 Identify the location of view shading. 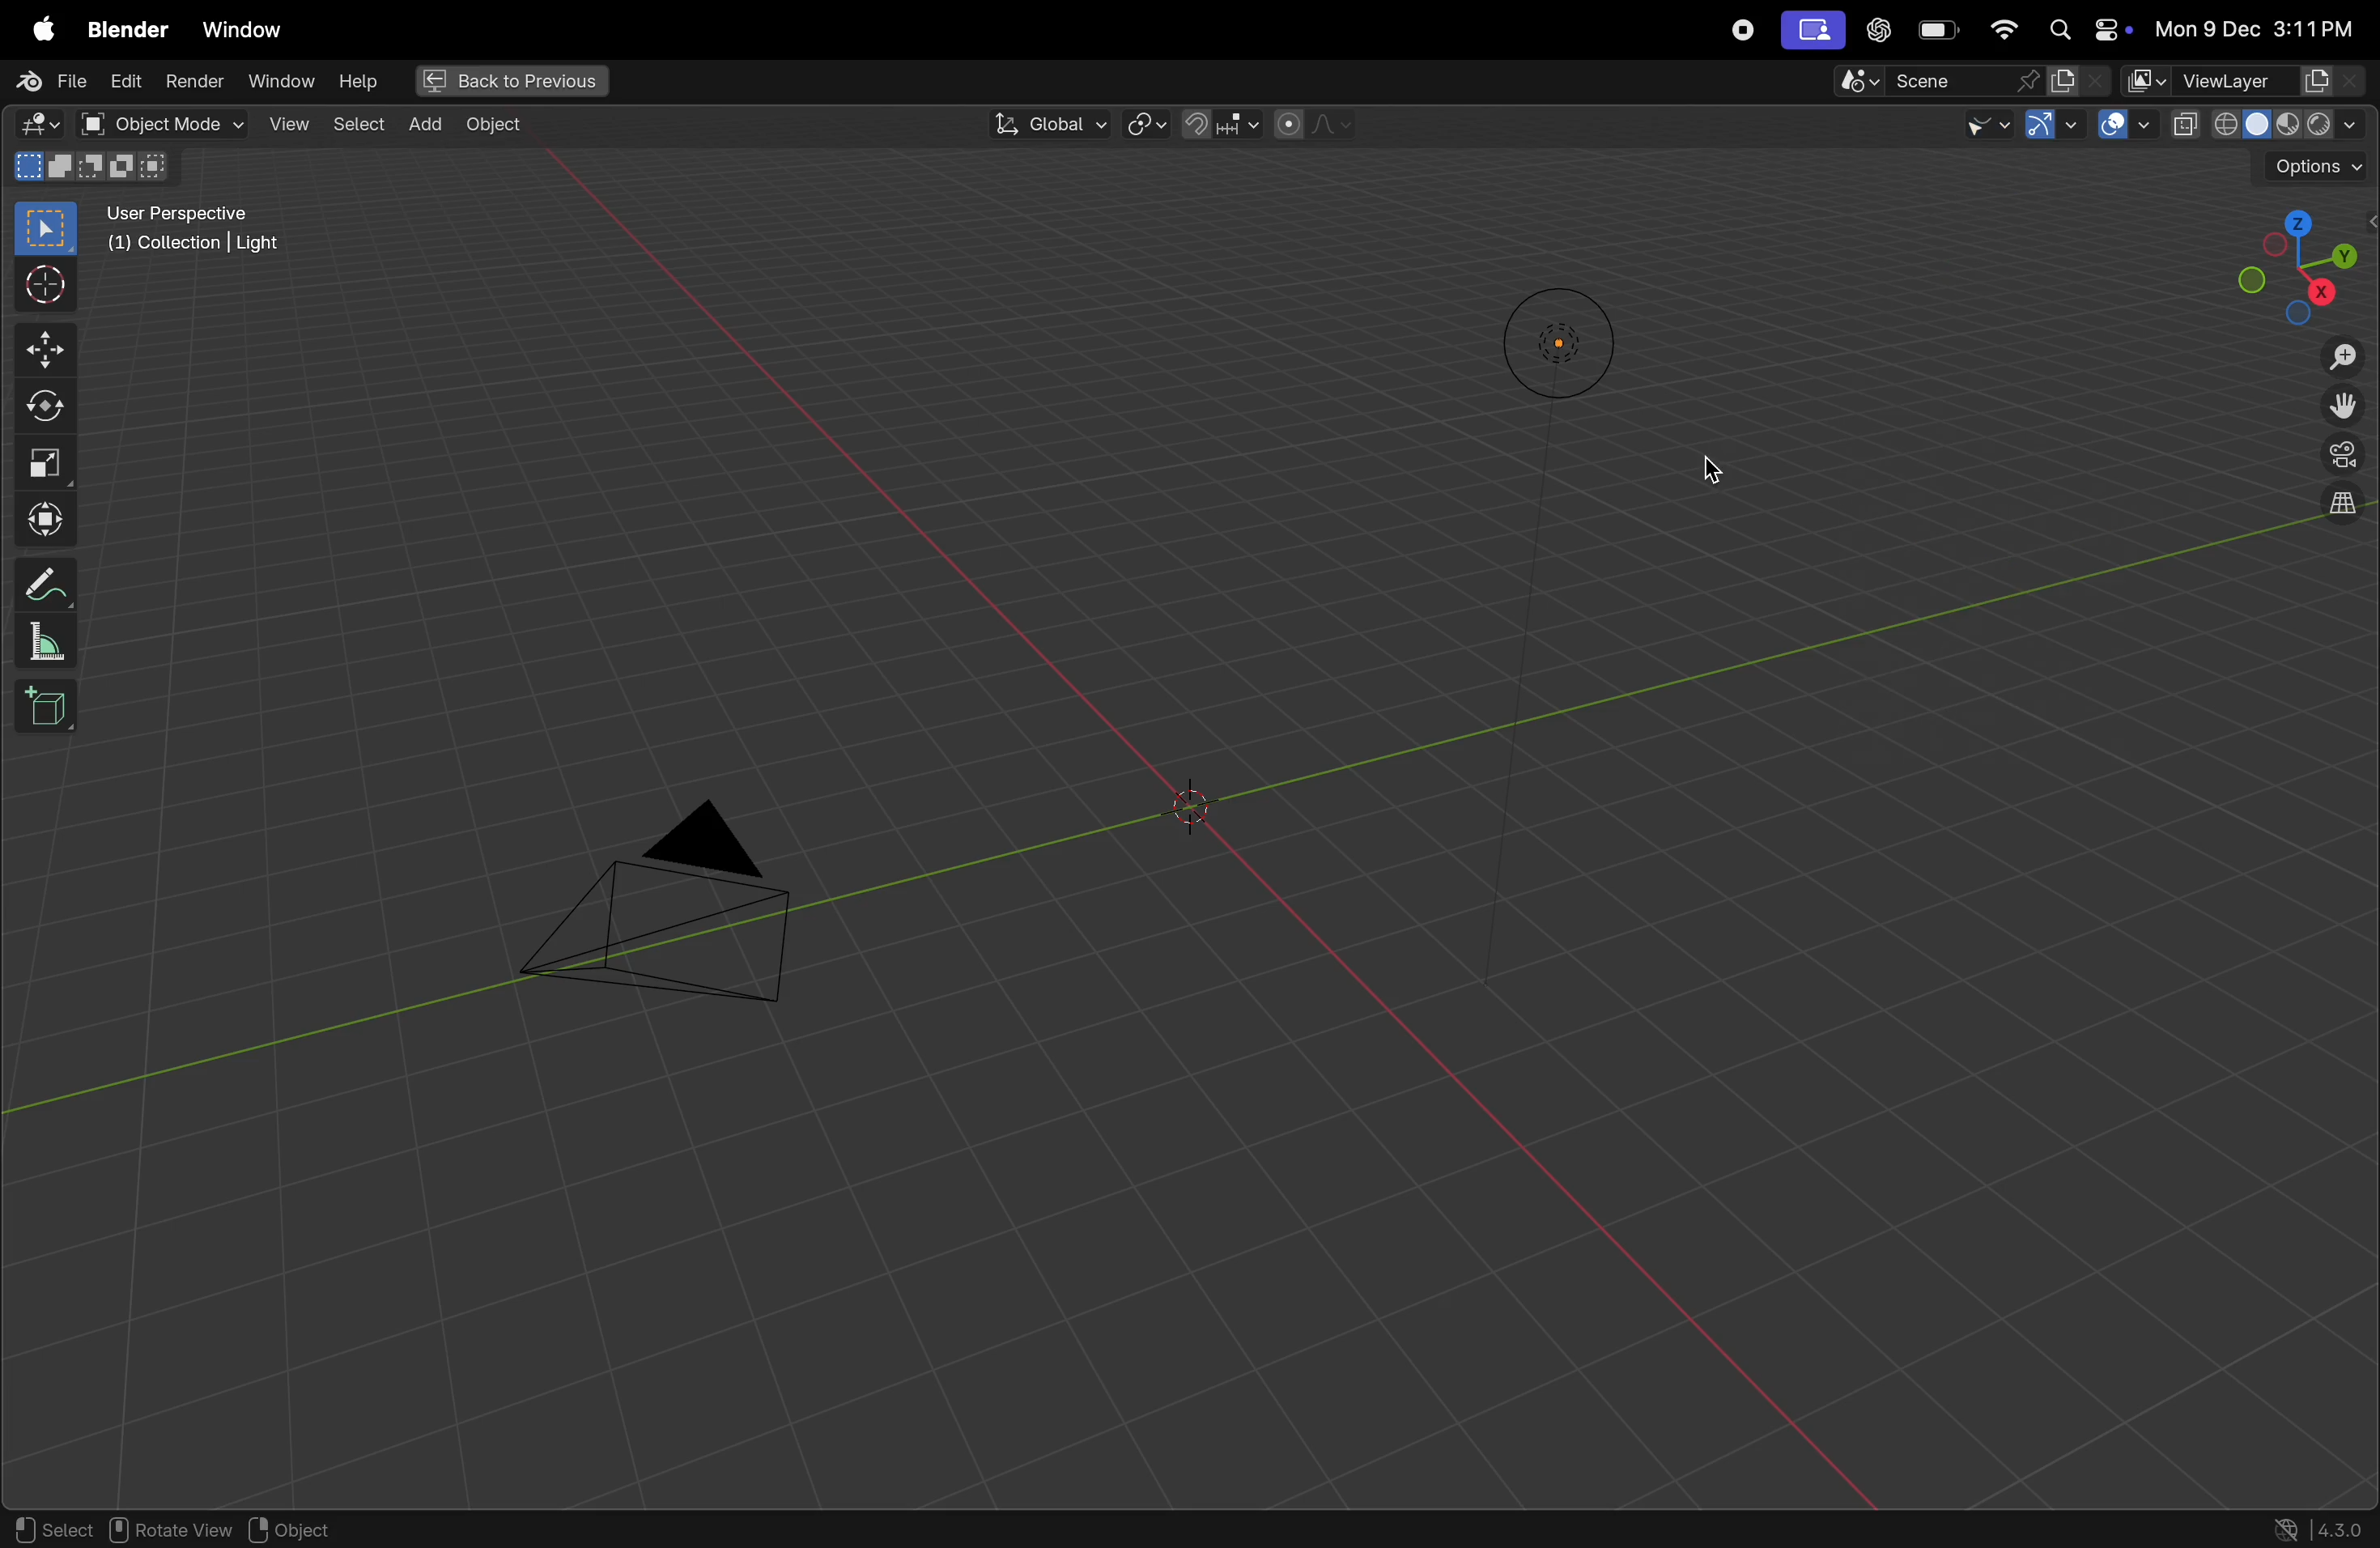
(2269, 125).